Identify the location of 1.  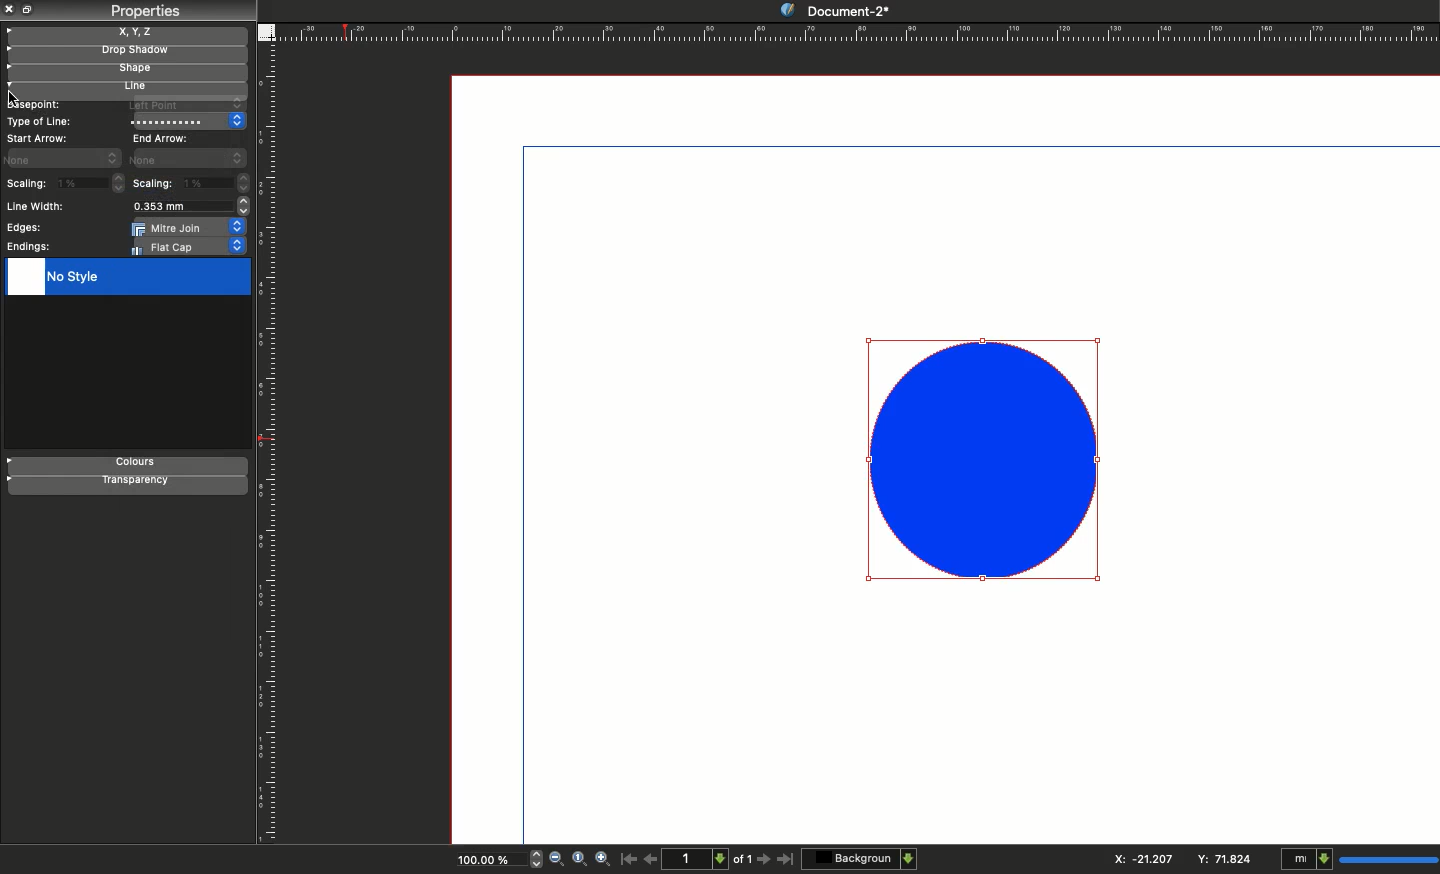
(698, 858).